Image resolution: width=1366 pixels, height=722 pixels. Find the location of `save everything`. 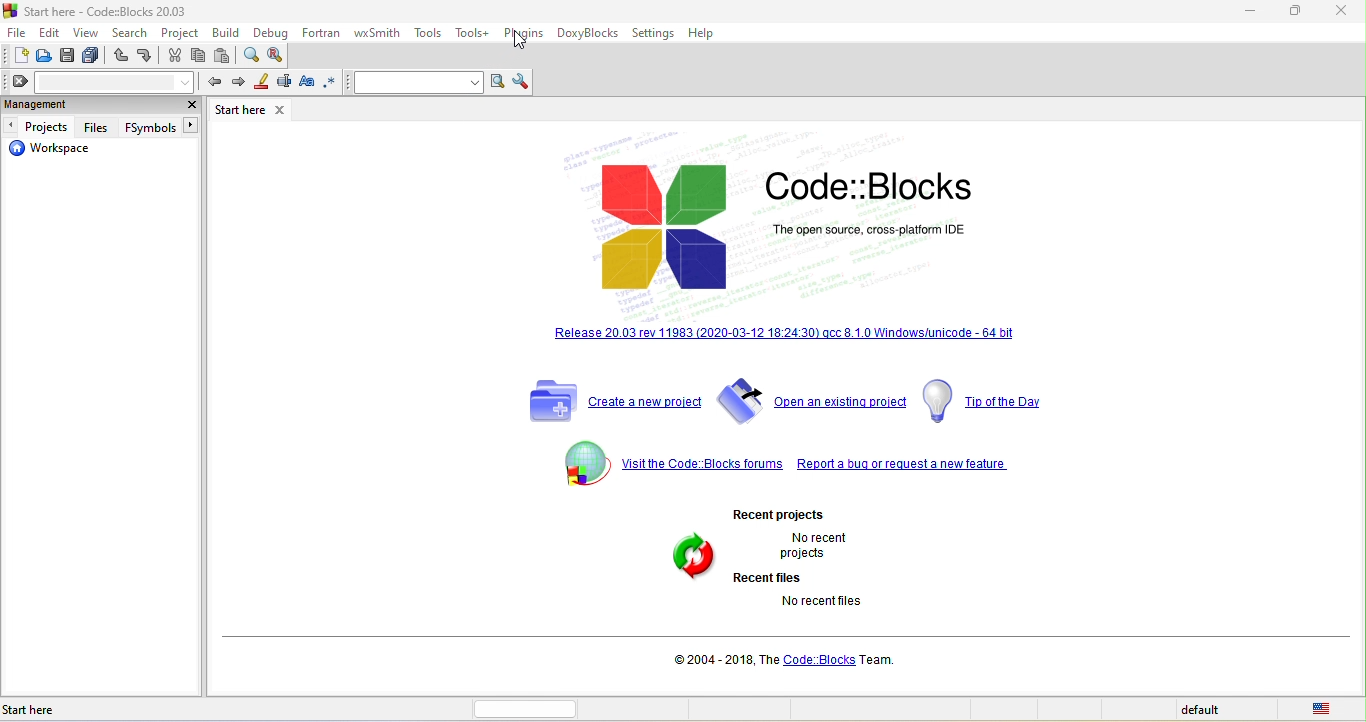

save everything is located at coordinates (93, 57).